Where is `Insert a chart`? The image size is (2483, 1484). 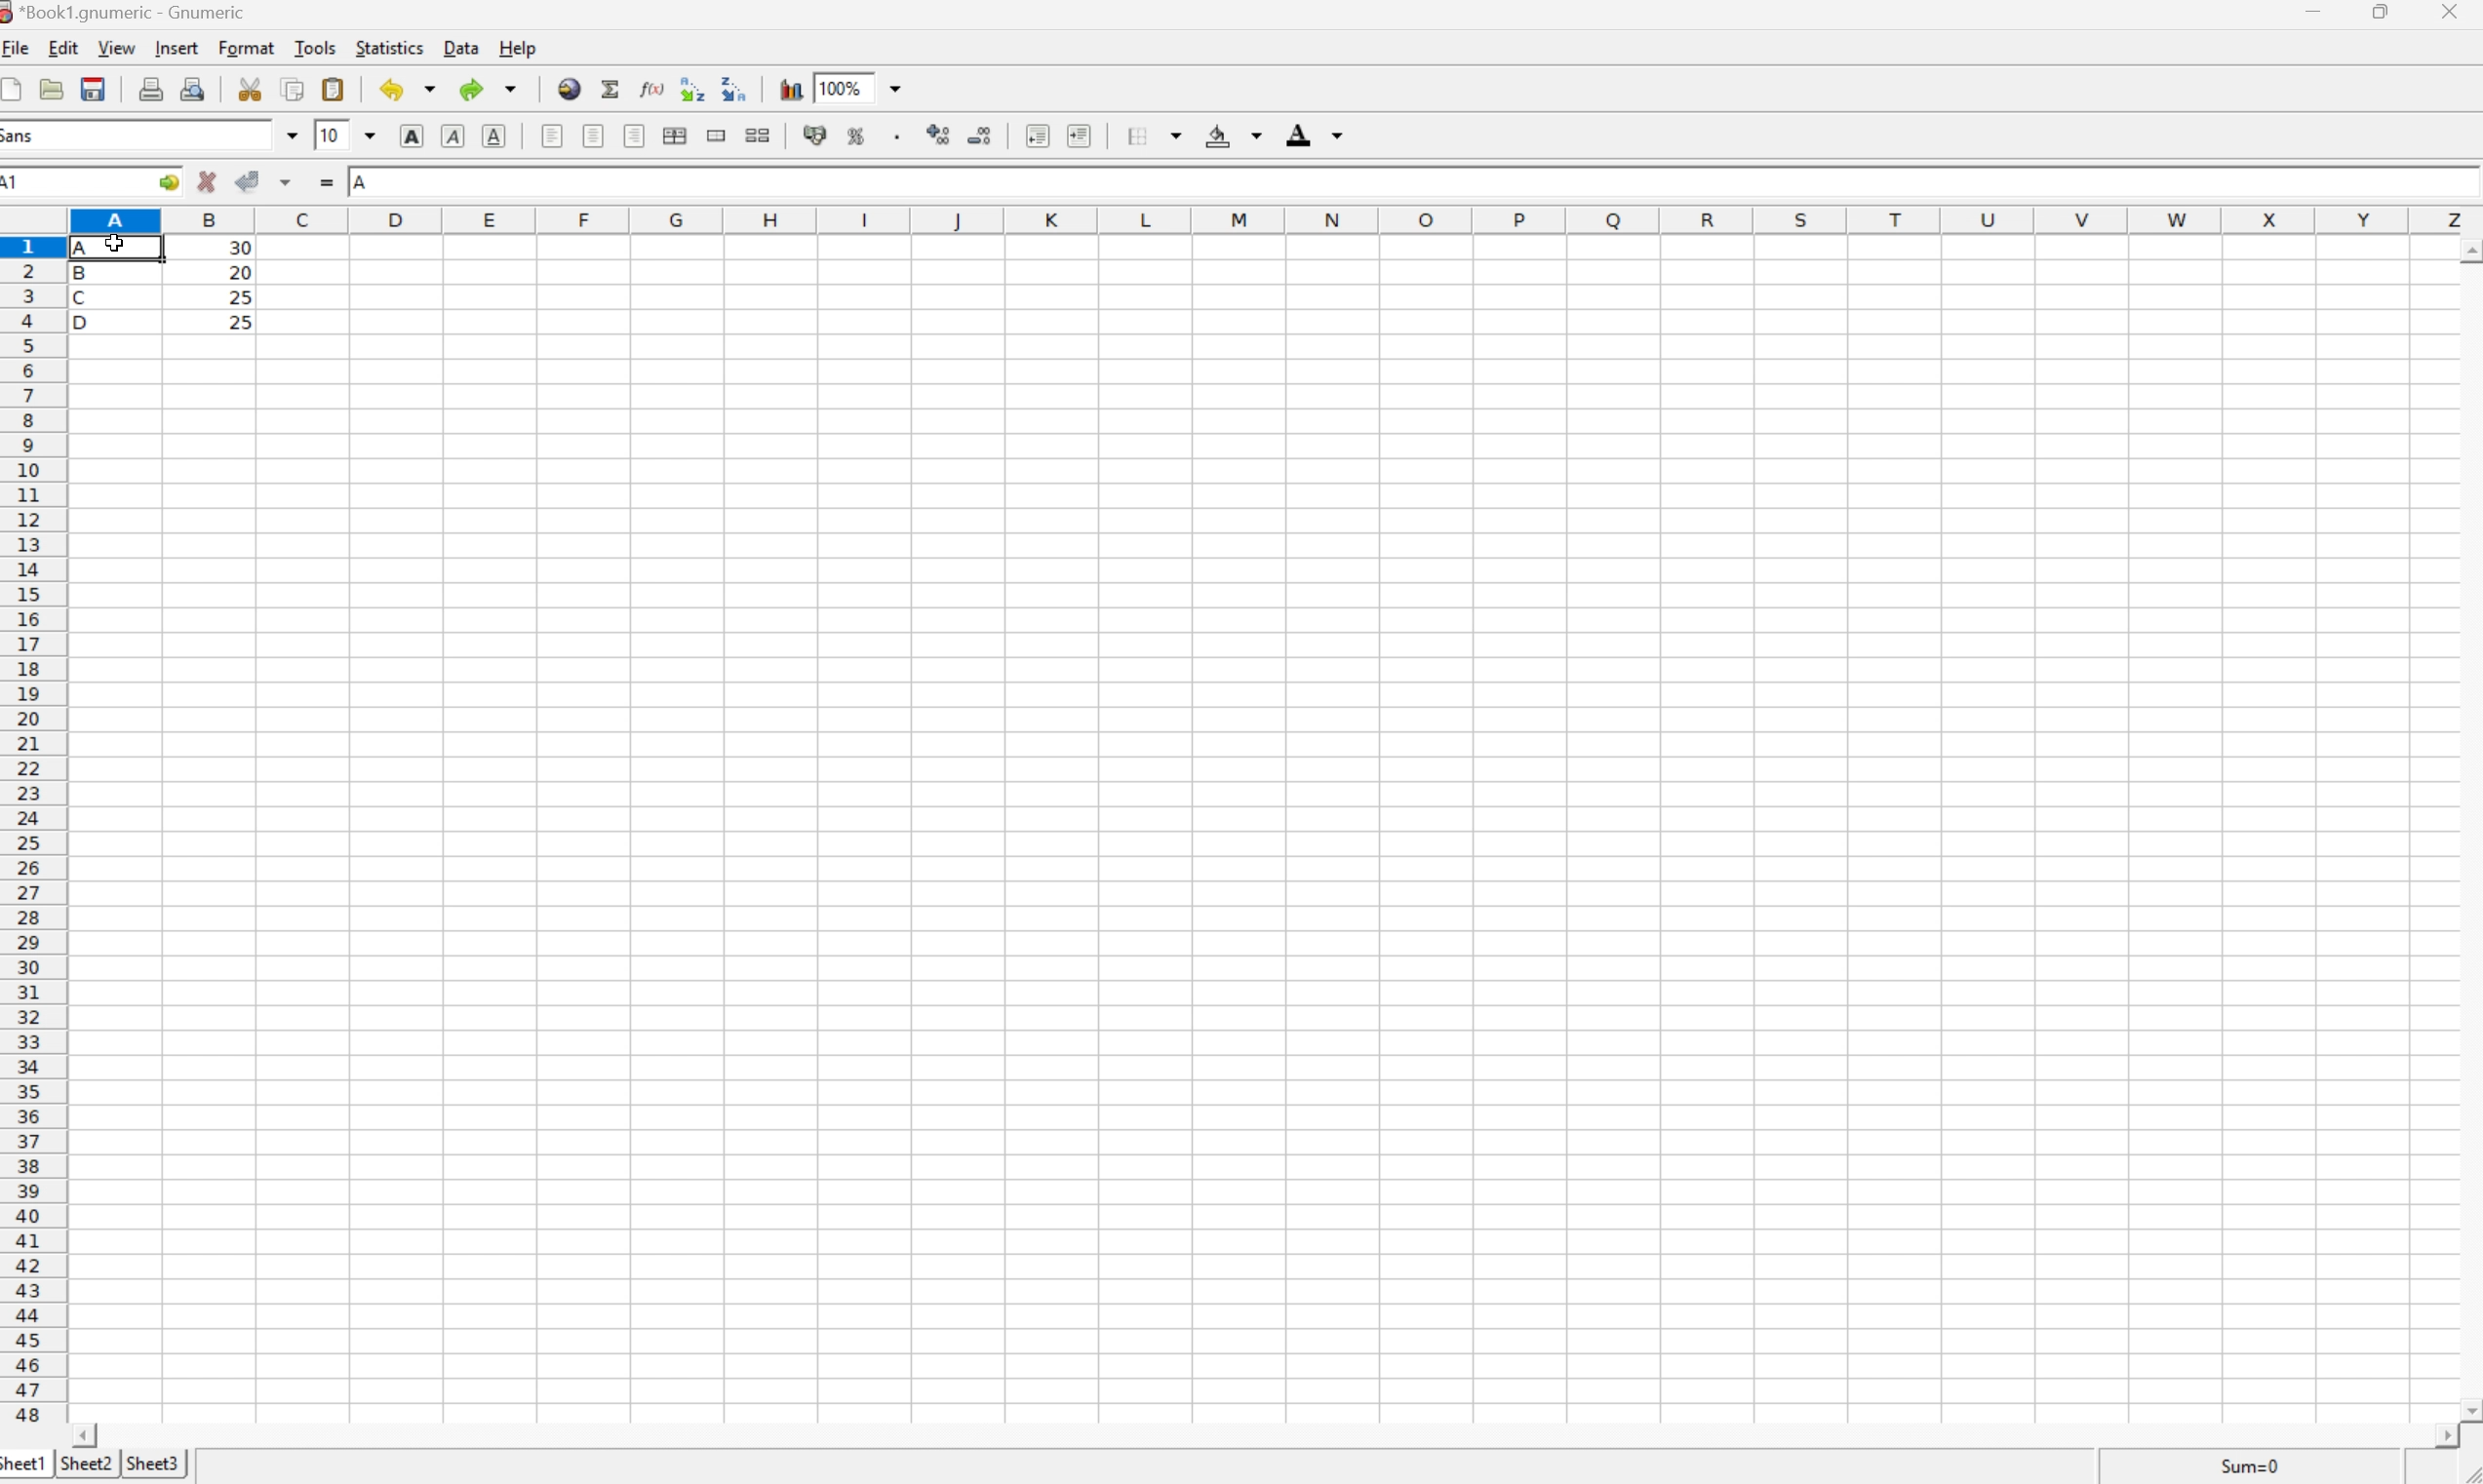
Insert a chart is located at coordinates (790, 85).